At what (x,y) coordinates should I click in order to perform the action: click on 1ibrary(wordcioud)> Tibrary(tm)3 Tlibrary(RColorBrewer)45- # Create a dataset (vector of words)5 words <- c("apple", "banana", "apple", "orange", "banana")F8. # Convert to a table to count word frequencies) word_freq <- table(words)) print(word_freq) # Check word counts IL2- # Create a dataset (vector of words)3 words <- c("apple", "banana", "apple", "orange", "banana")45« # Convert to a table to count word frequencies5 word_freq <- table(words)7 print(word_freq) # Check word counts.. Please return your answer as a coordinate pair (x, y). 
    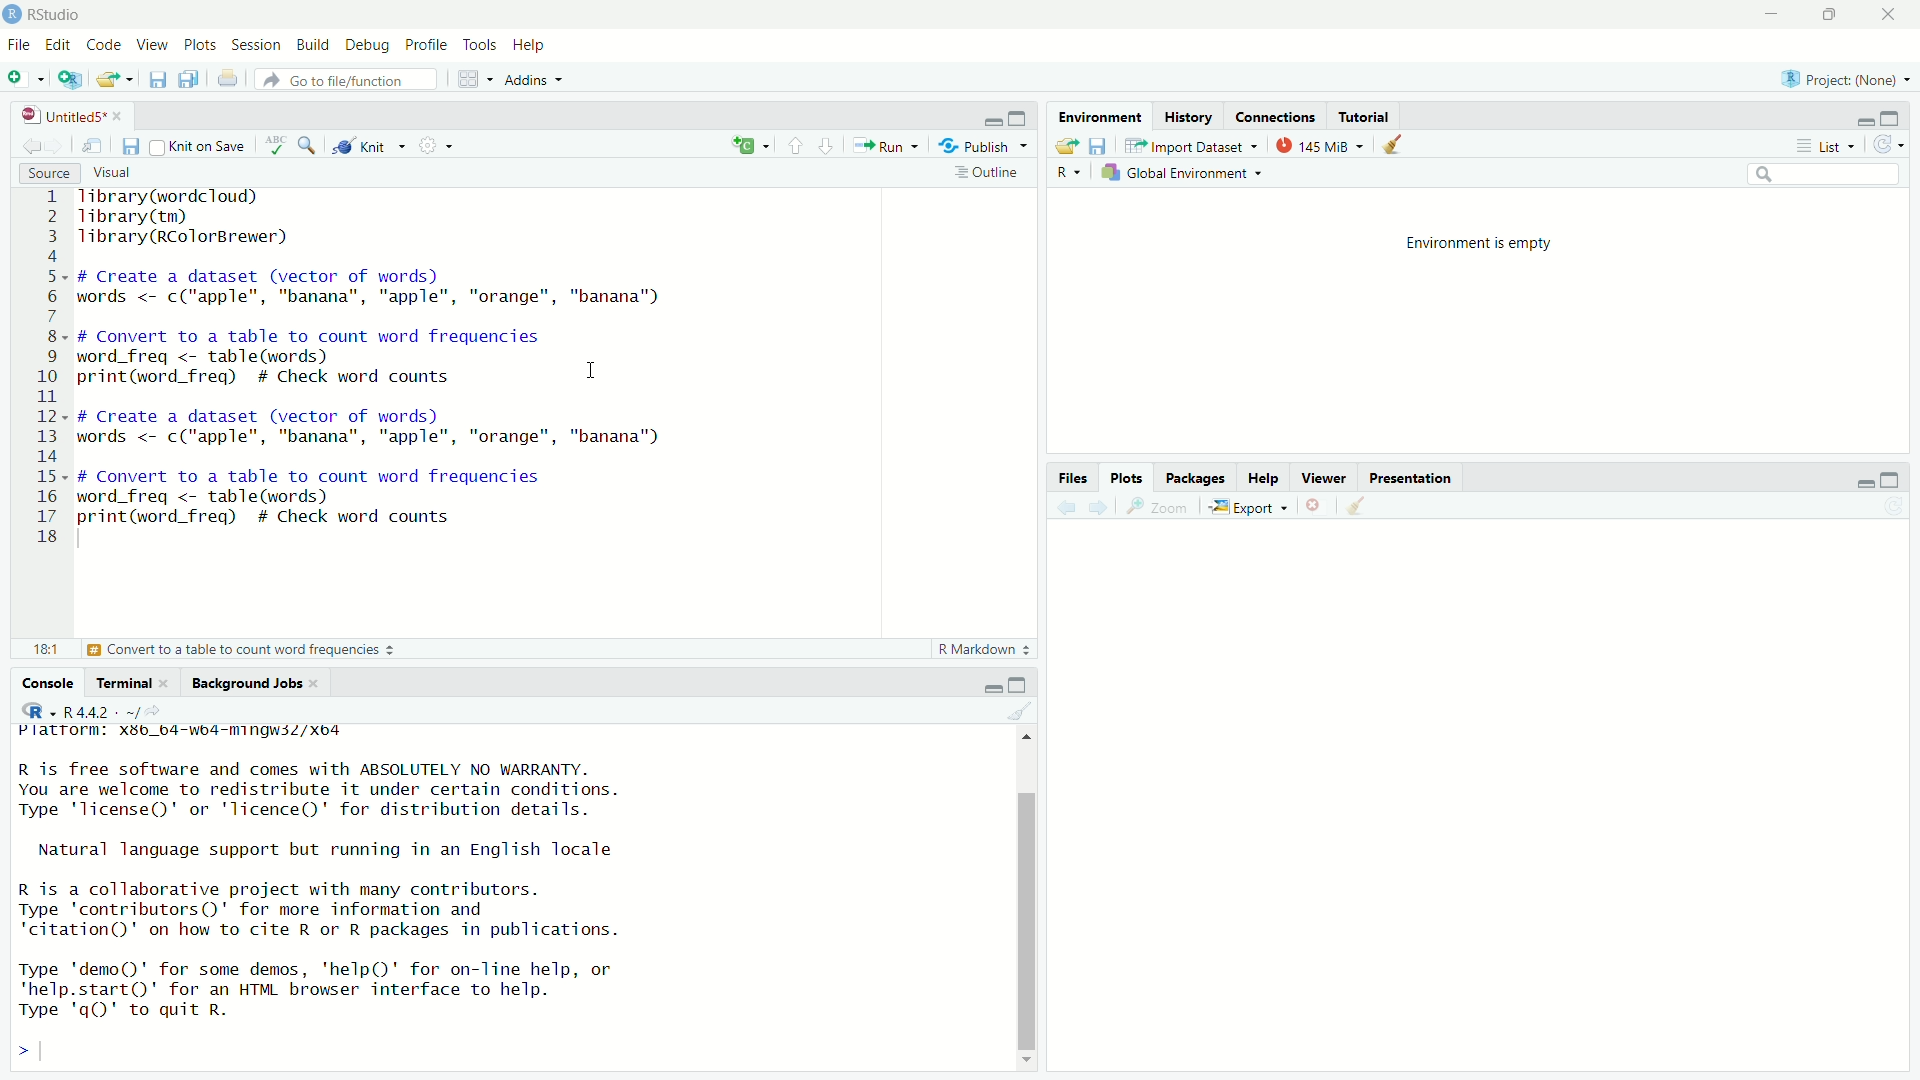
    Looking at the image, I should click on (374, 361).